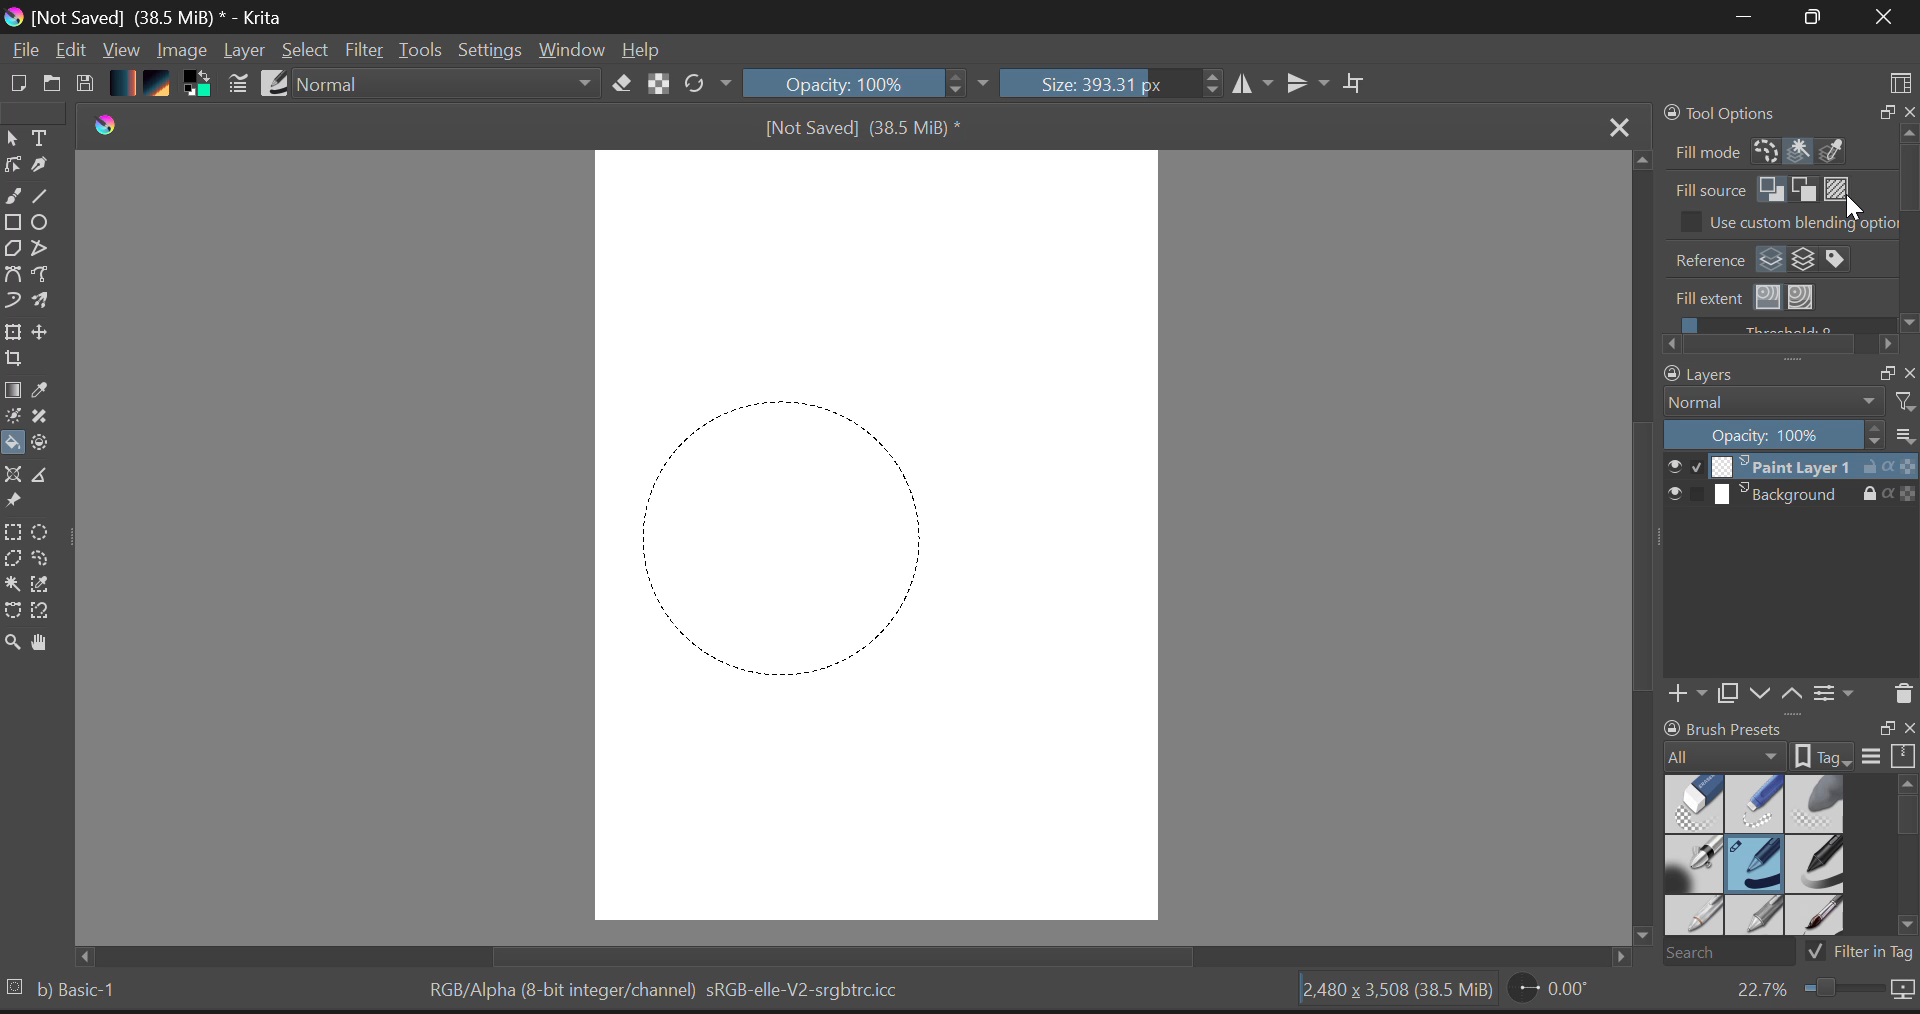  What do you see at coordinates (277, 83) in the screenshot?
I see `Brush Presets` at bounding box center [277, 83].